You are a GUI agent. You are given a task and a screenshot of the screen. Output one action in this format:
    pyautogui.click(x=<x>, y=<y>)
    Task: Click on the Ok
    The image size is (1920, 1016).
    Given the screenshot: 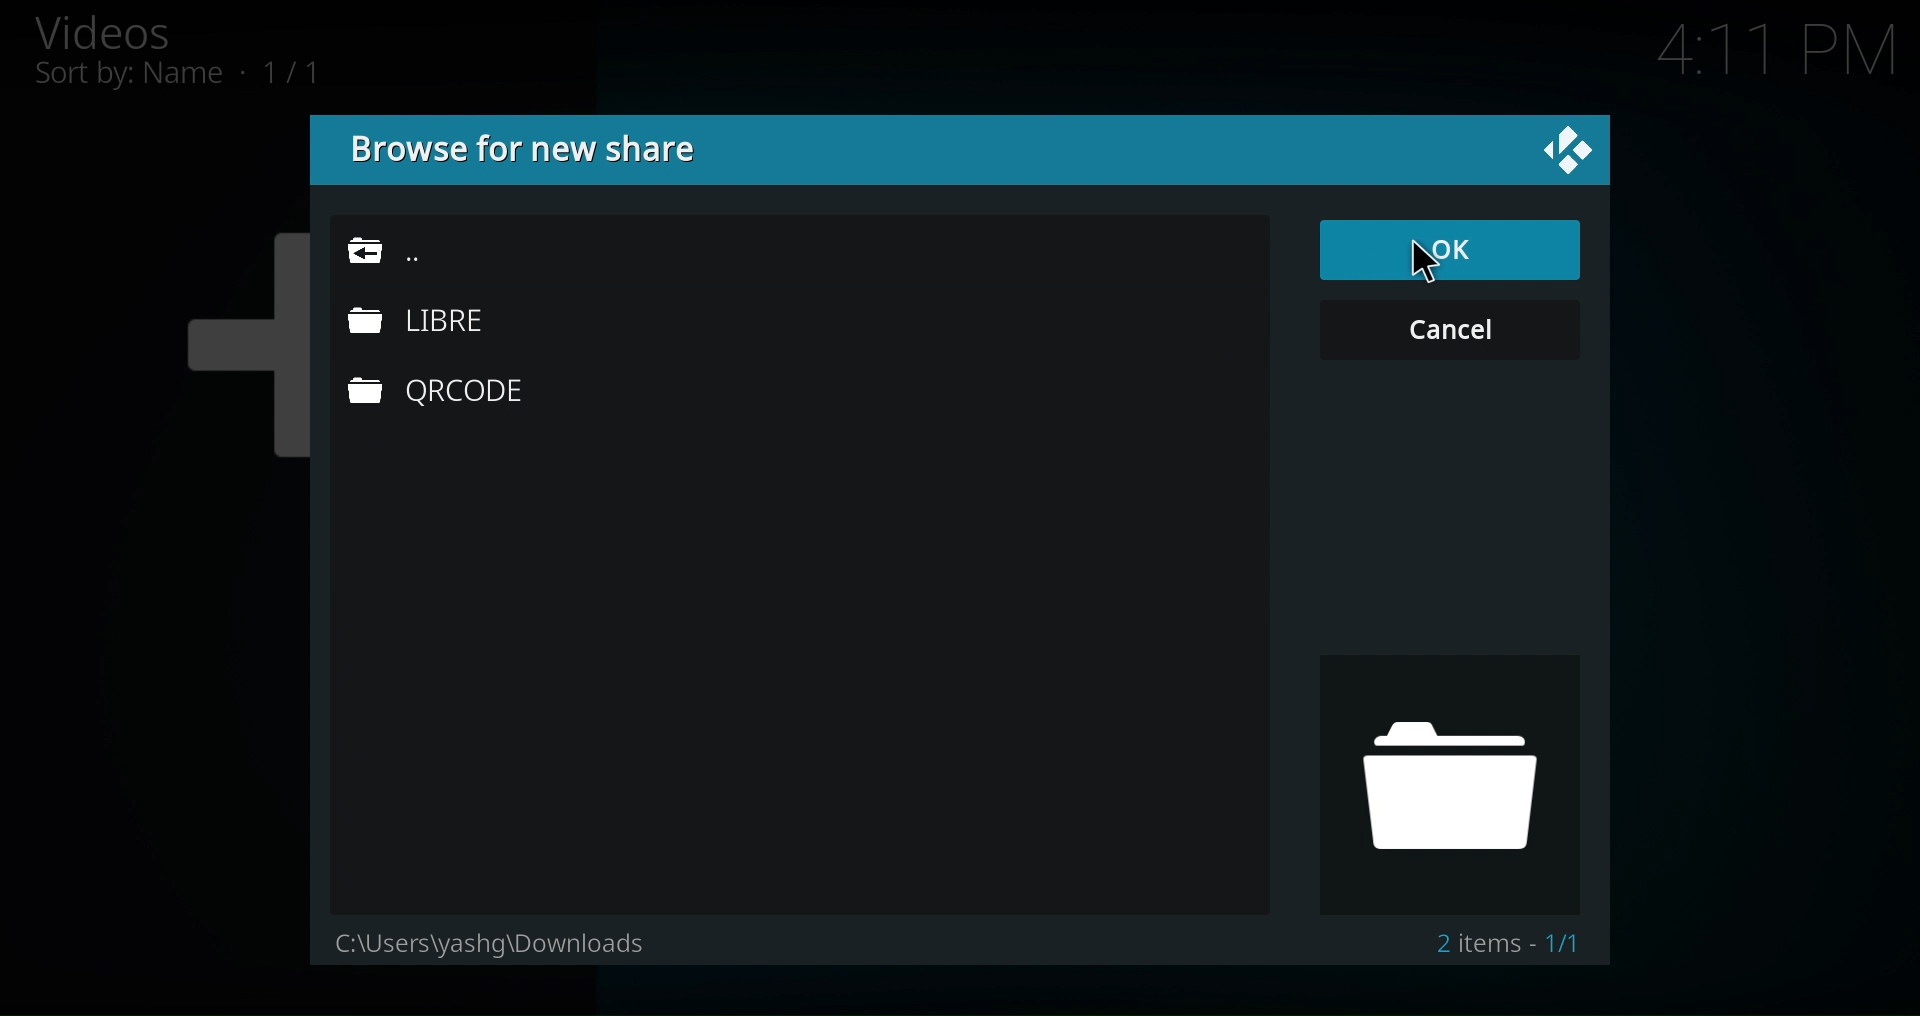 What is the action you would take?
    pyautogui.click(x=1454, y=250)
    